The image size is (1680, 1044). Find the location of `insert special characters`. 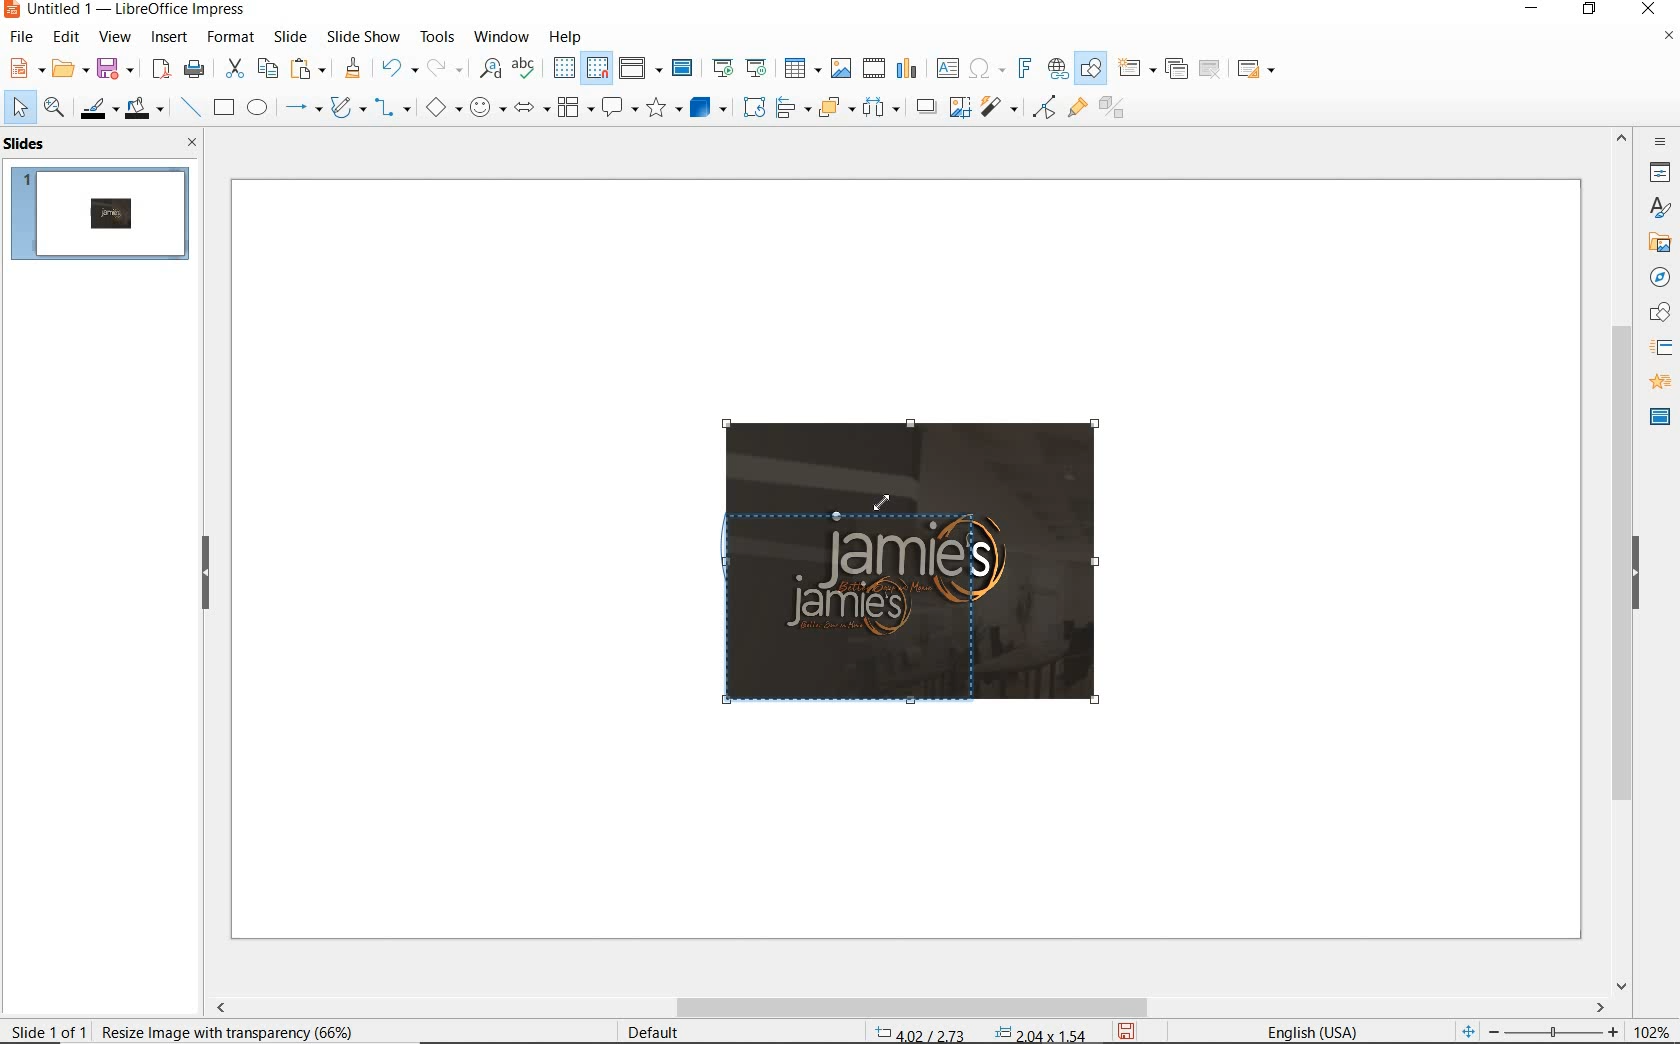

insert special characters is located at coordinates (983, 66).